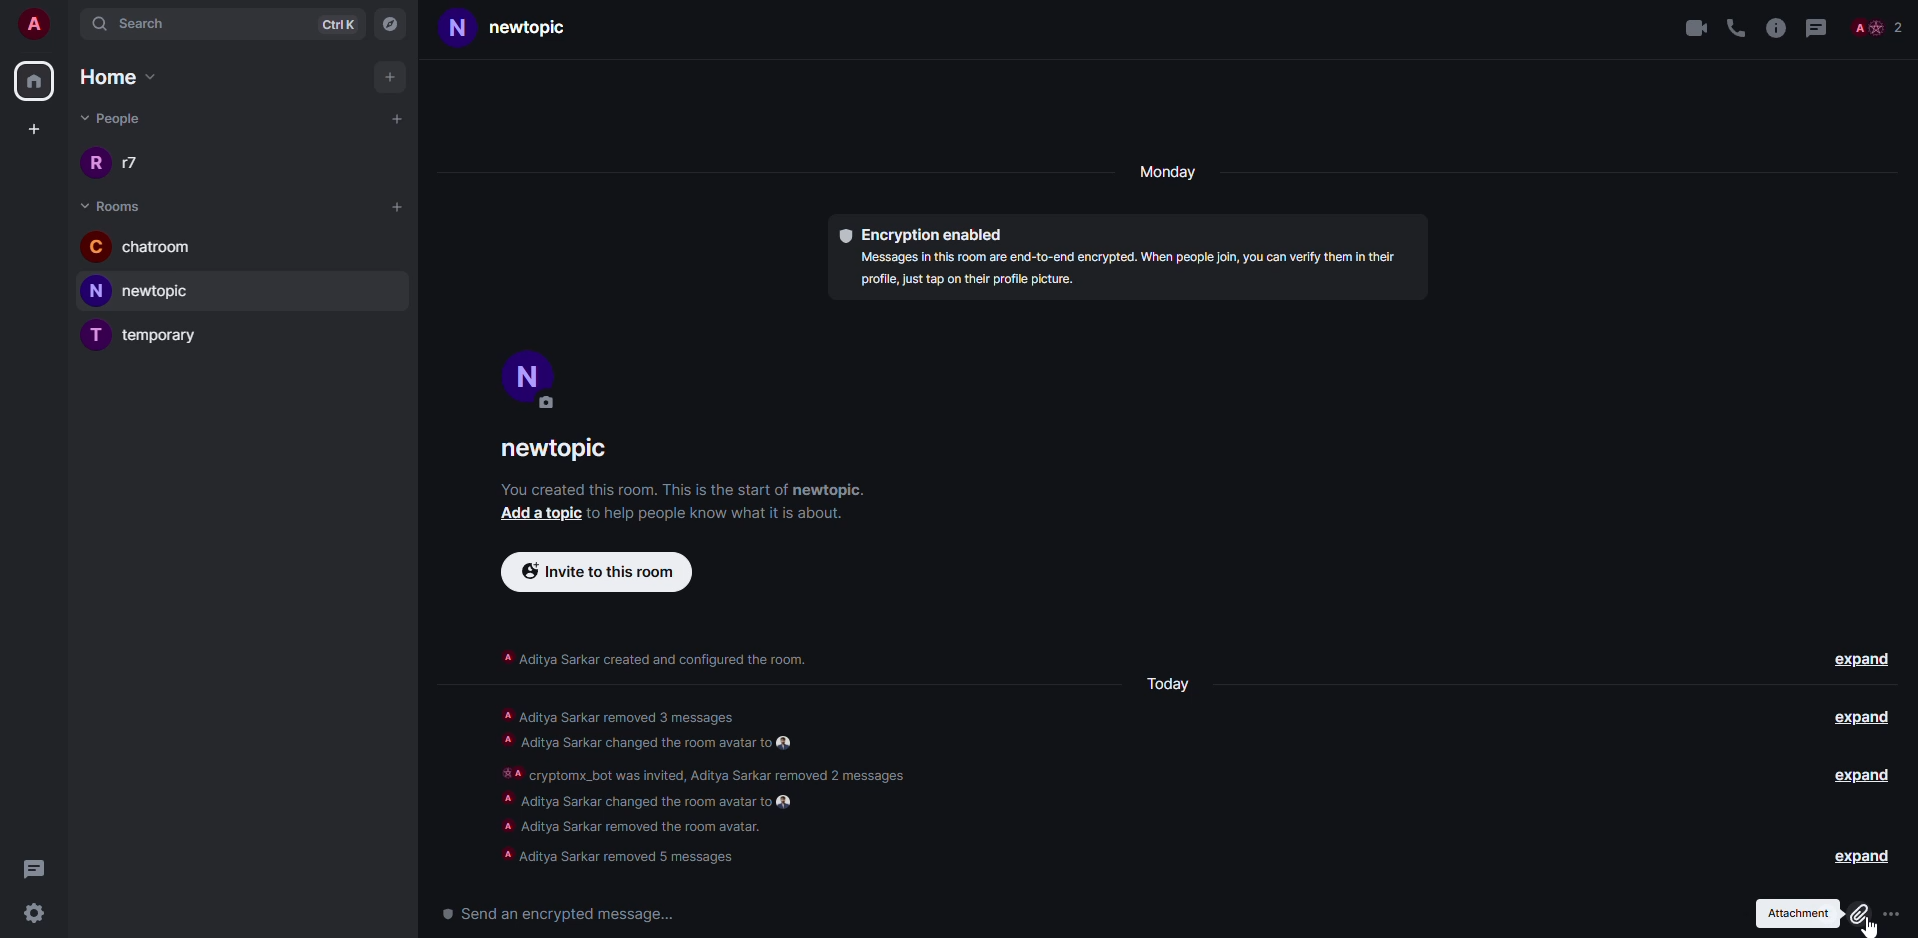 The image size is (1918, 938). I want to click on create space, so click(34, 127).